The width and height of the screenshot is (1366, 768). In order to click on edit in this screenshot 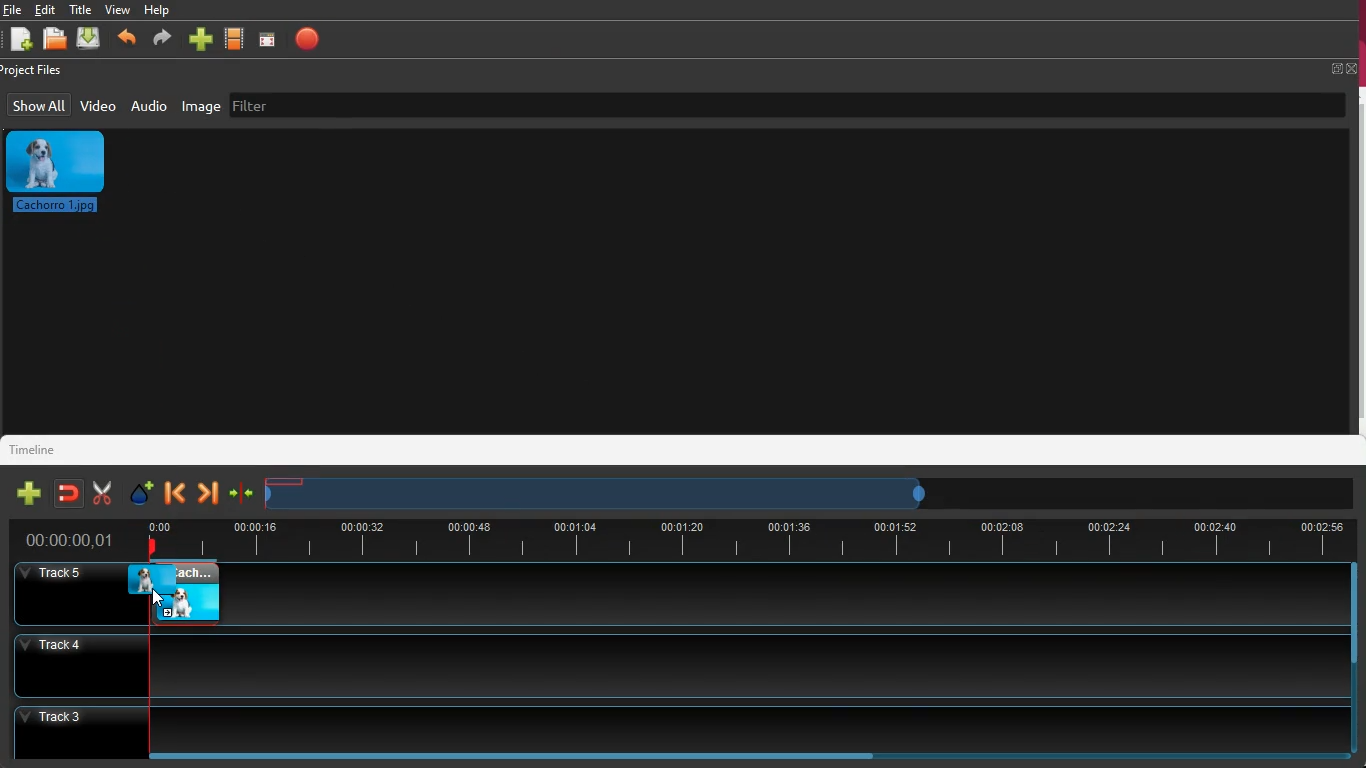, I will do `click(47, 10)`.